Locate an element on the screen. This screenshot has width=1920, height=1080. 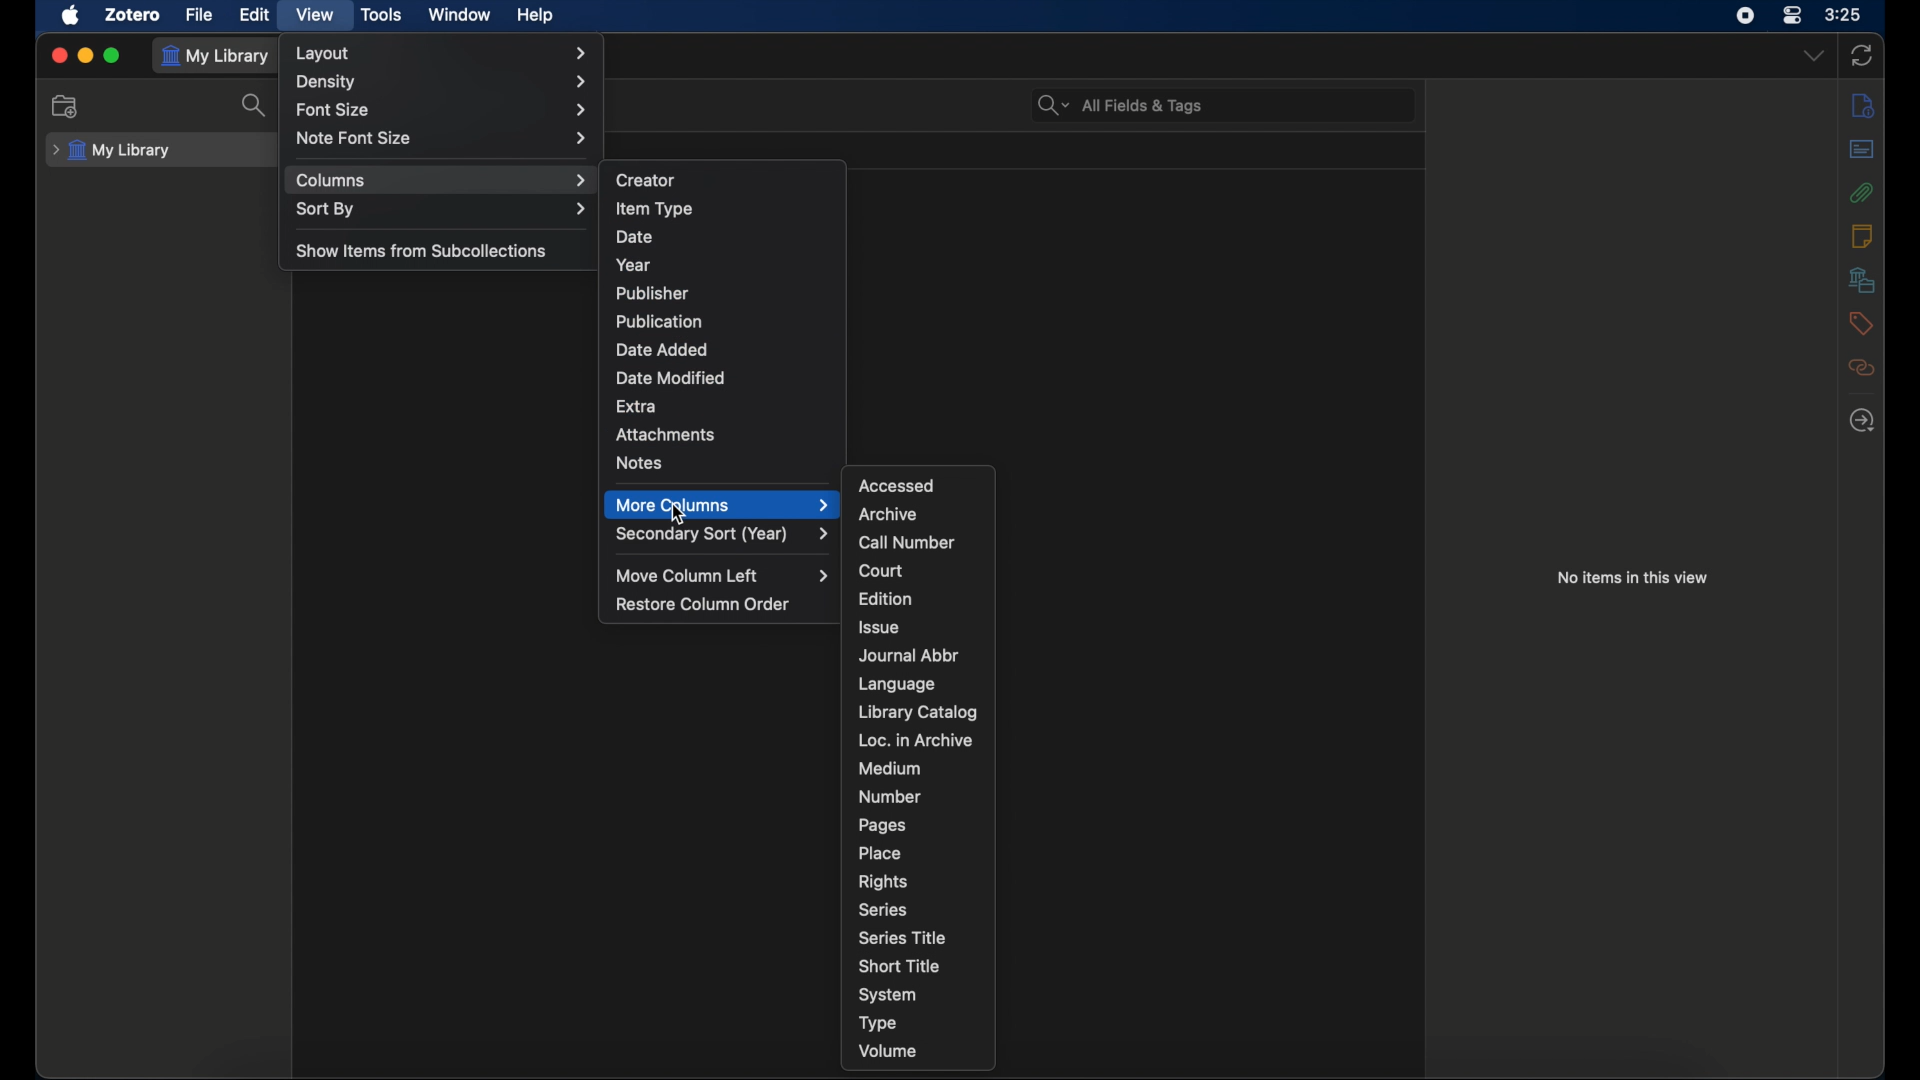
attachments is located at coordinates (1859, 192).